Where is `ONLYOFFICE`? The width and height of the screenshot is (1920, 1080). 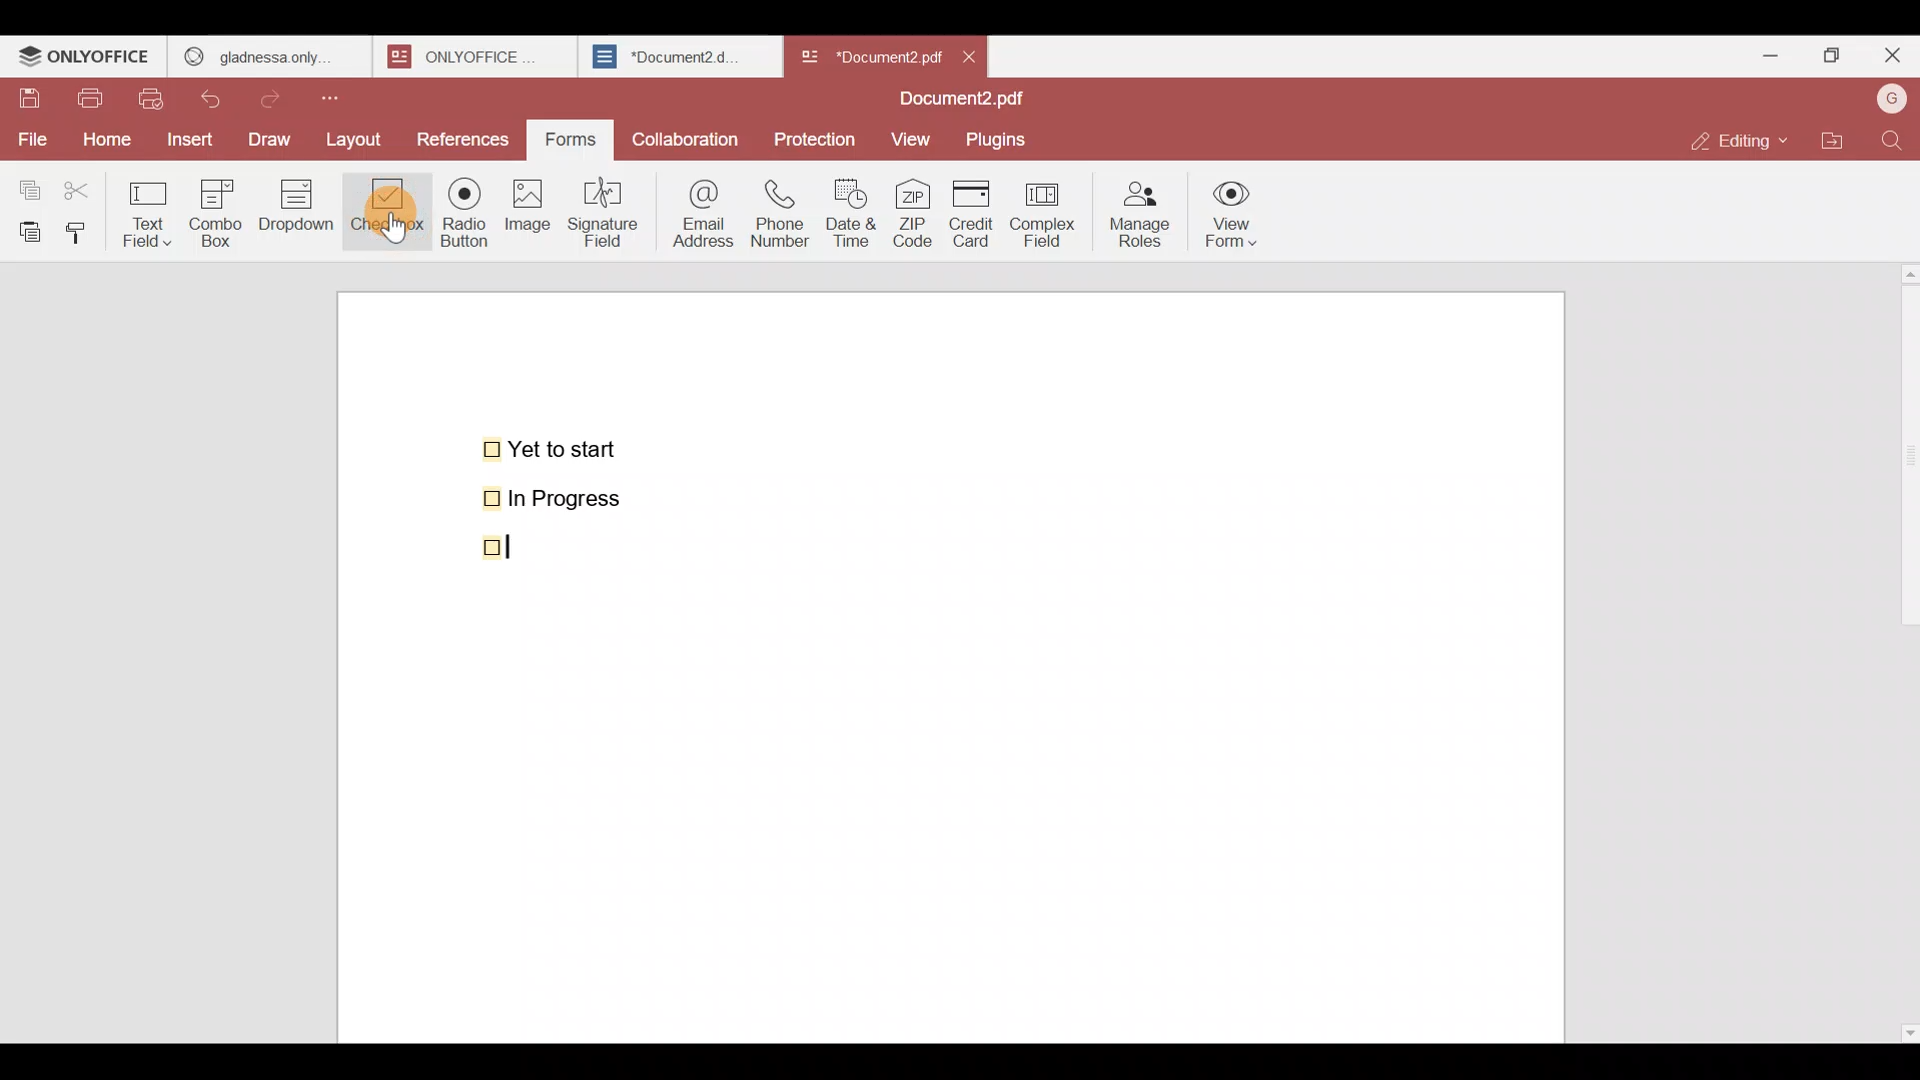 ONLYOFFICE is located at coordinates (85, 59).